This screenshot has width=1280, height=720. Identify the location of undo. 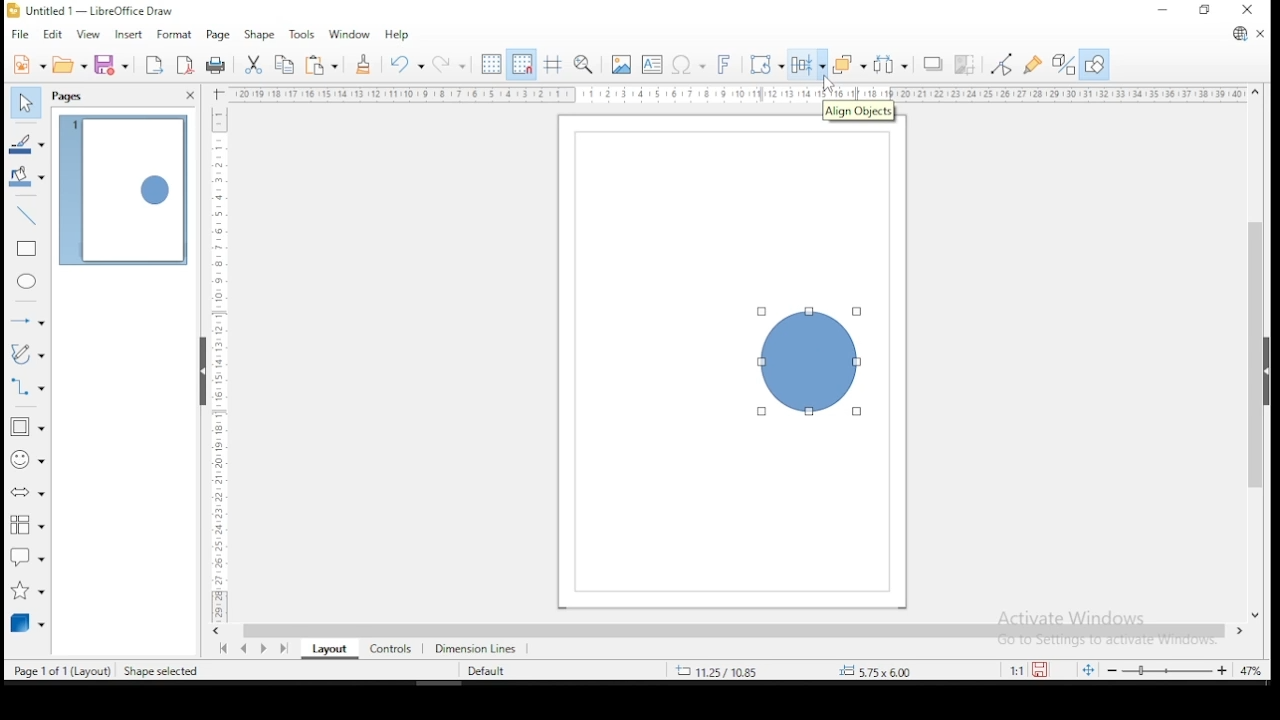
(404, 64).